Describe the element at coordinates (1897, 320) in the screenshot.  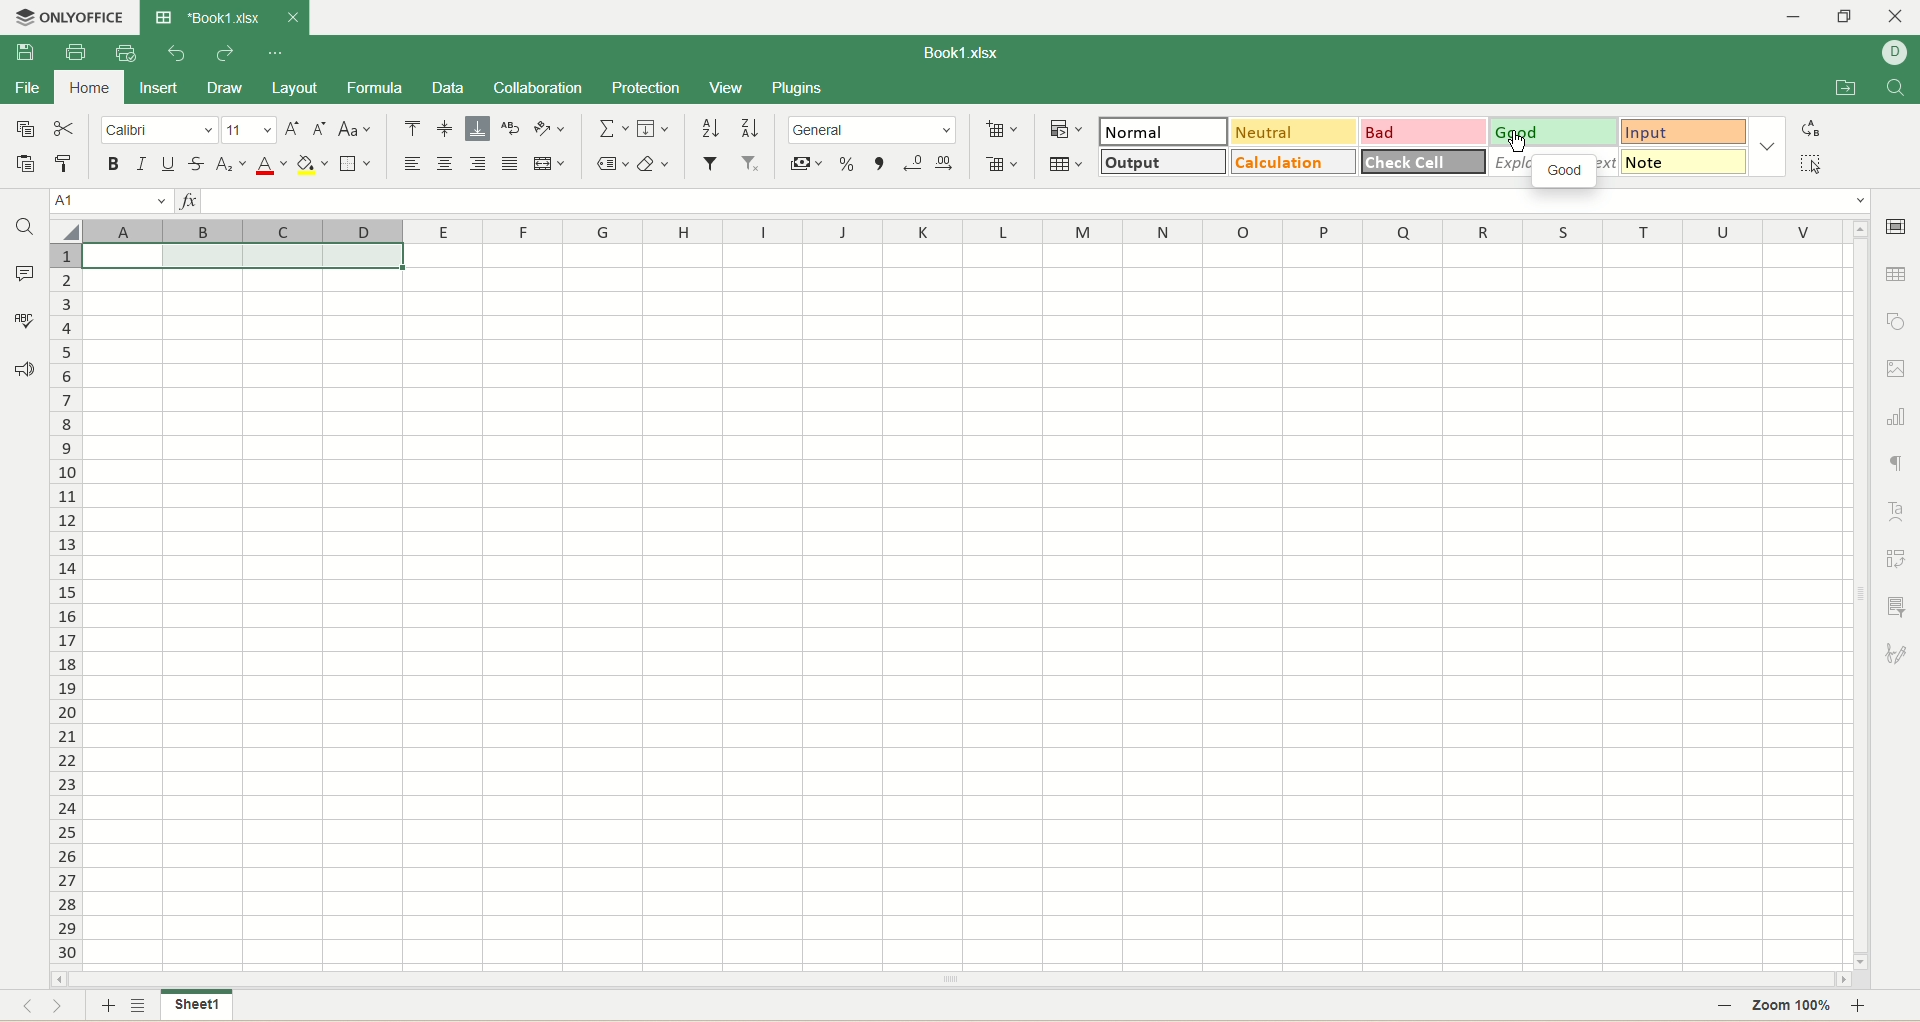
I see `object settings` at that location.